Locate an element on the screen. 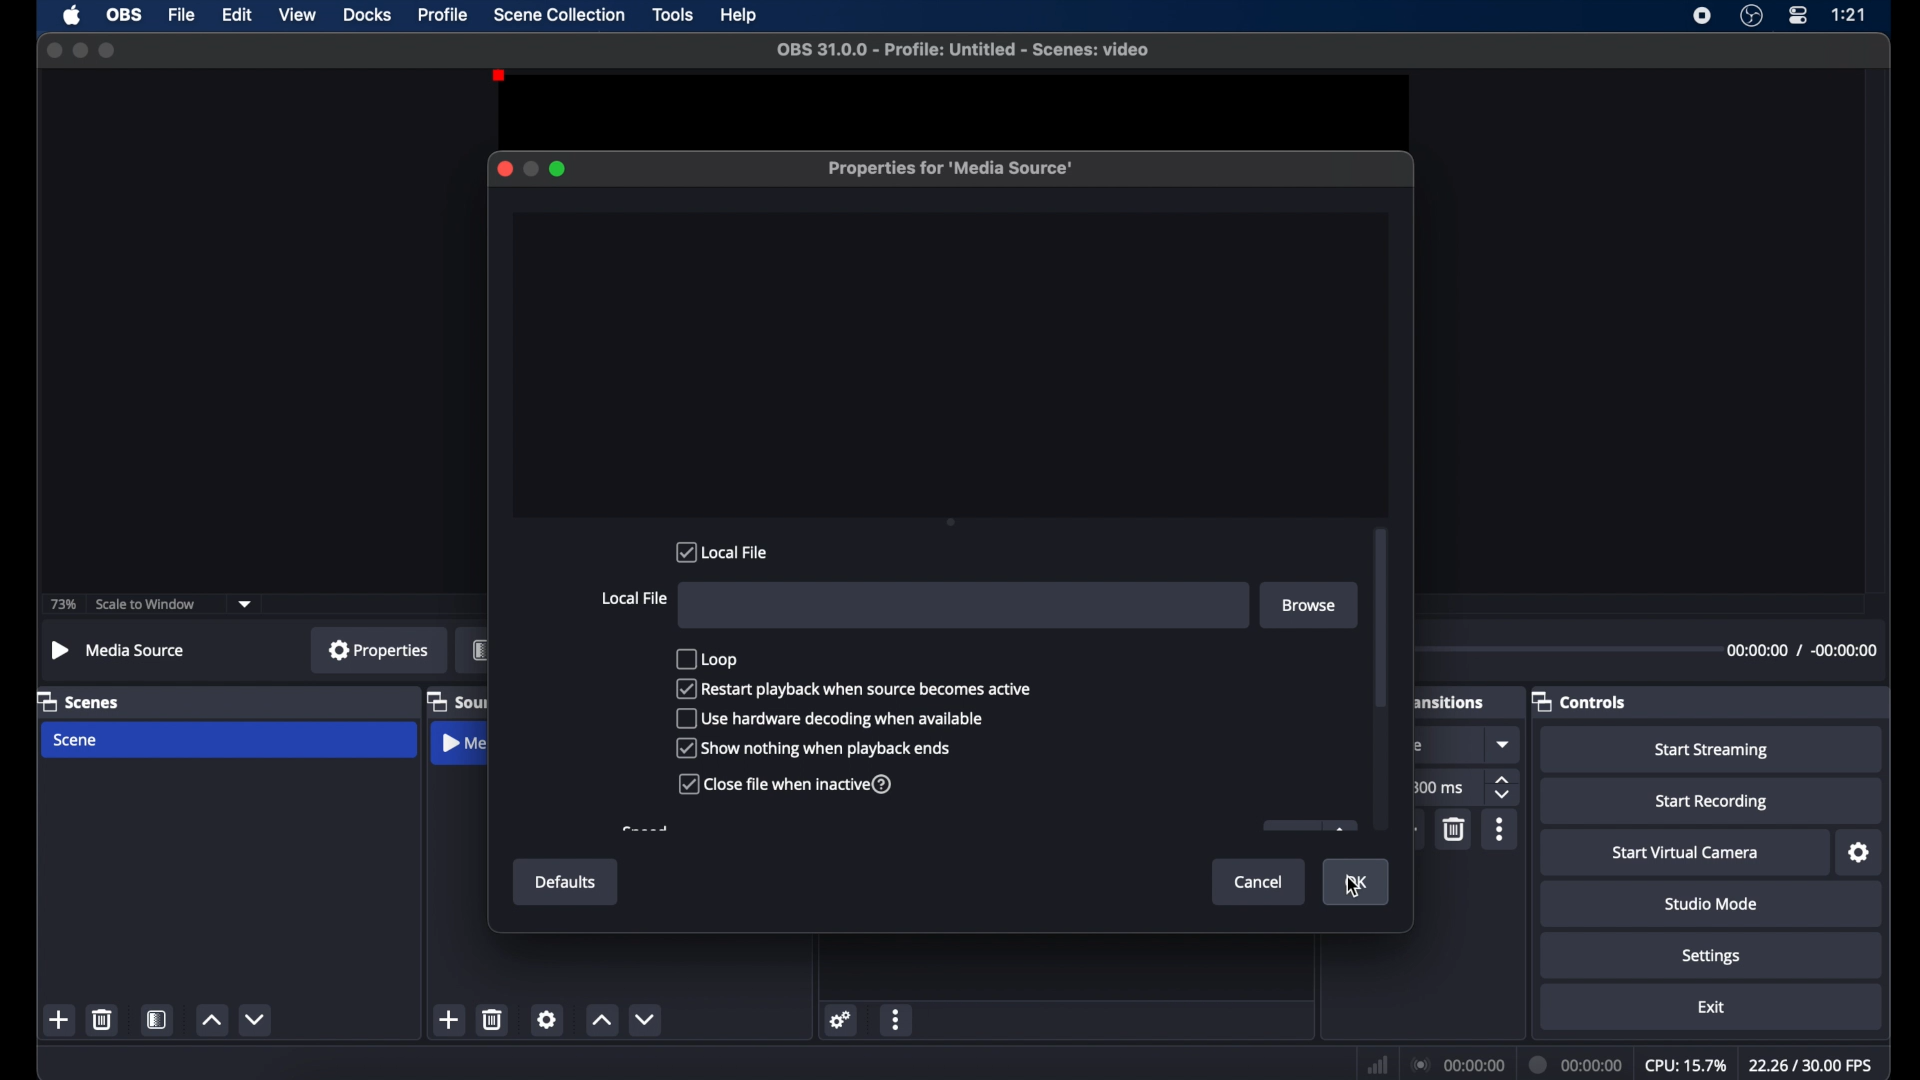 The image size is (1920, 1080). use hardware decoding when available is located at coordinates (830, 718).